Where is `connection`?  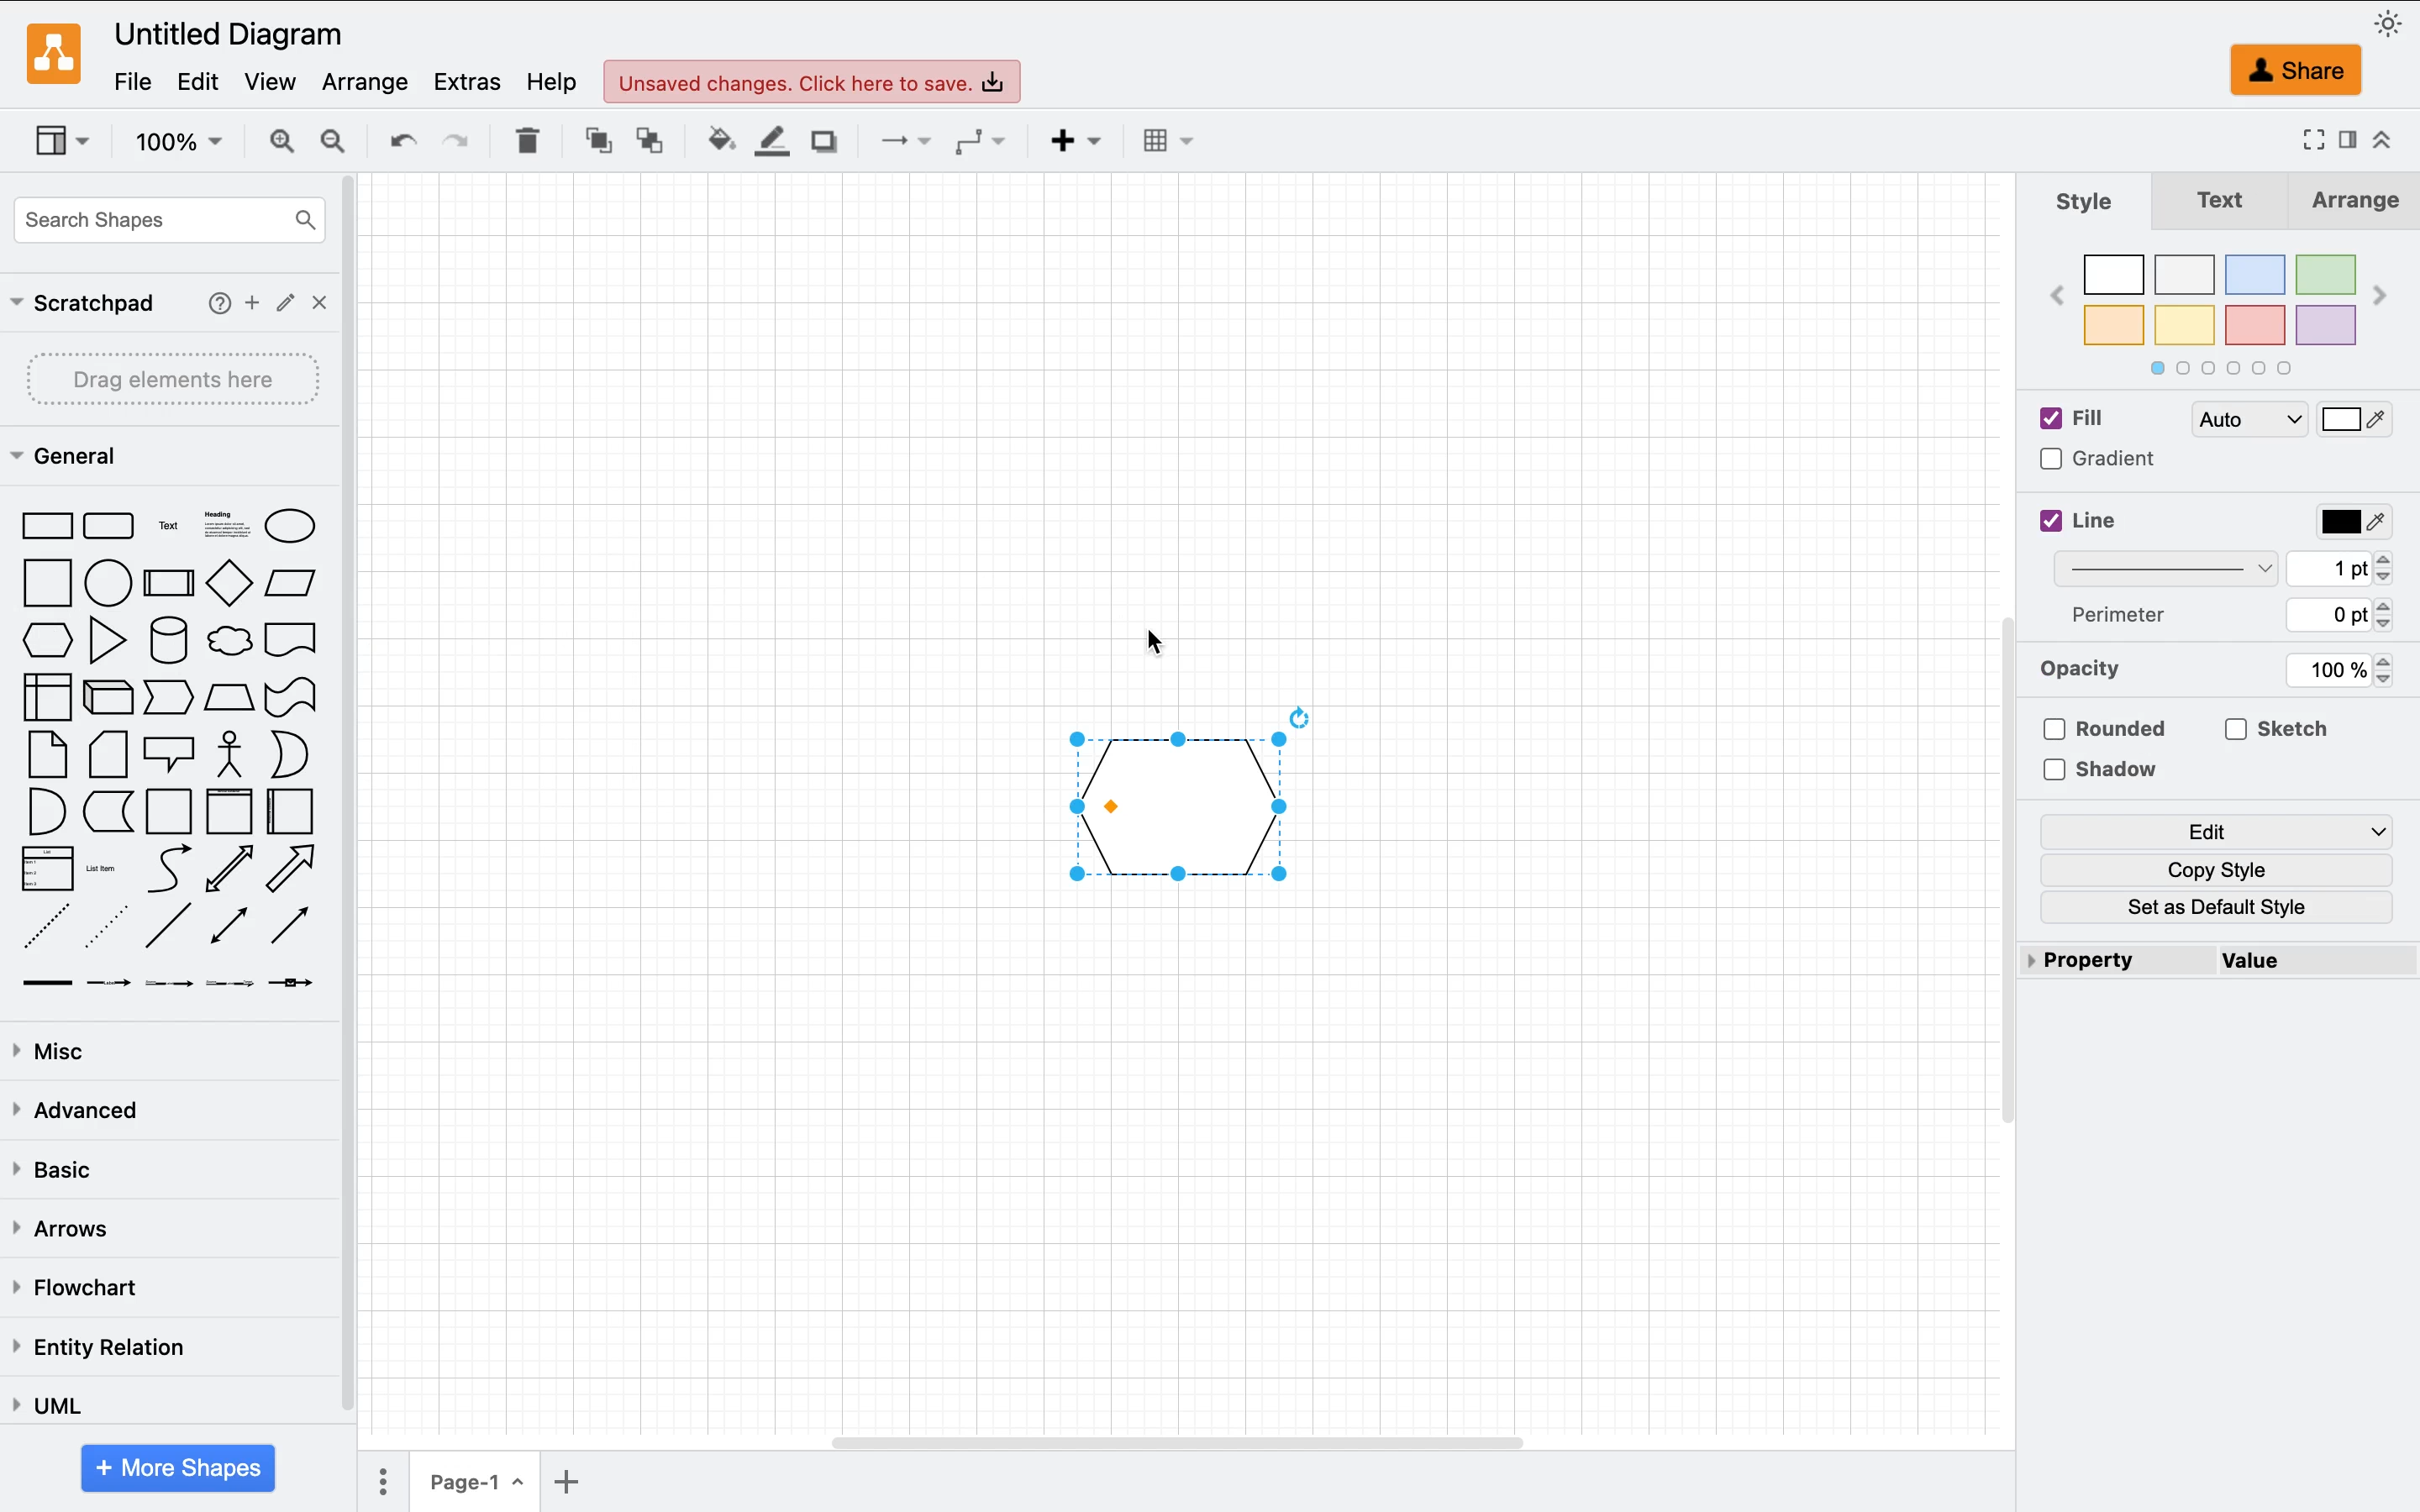
connection is located at coordinates (893, 141).